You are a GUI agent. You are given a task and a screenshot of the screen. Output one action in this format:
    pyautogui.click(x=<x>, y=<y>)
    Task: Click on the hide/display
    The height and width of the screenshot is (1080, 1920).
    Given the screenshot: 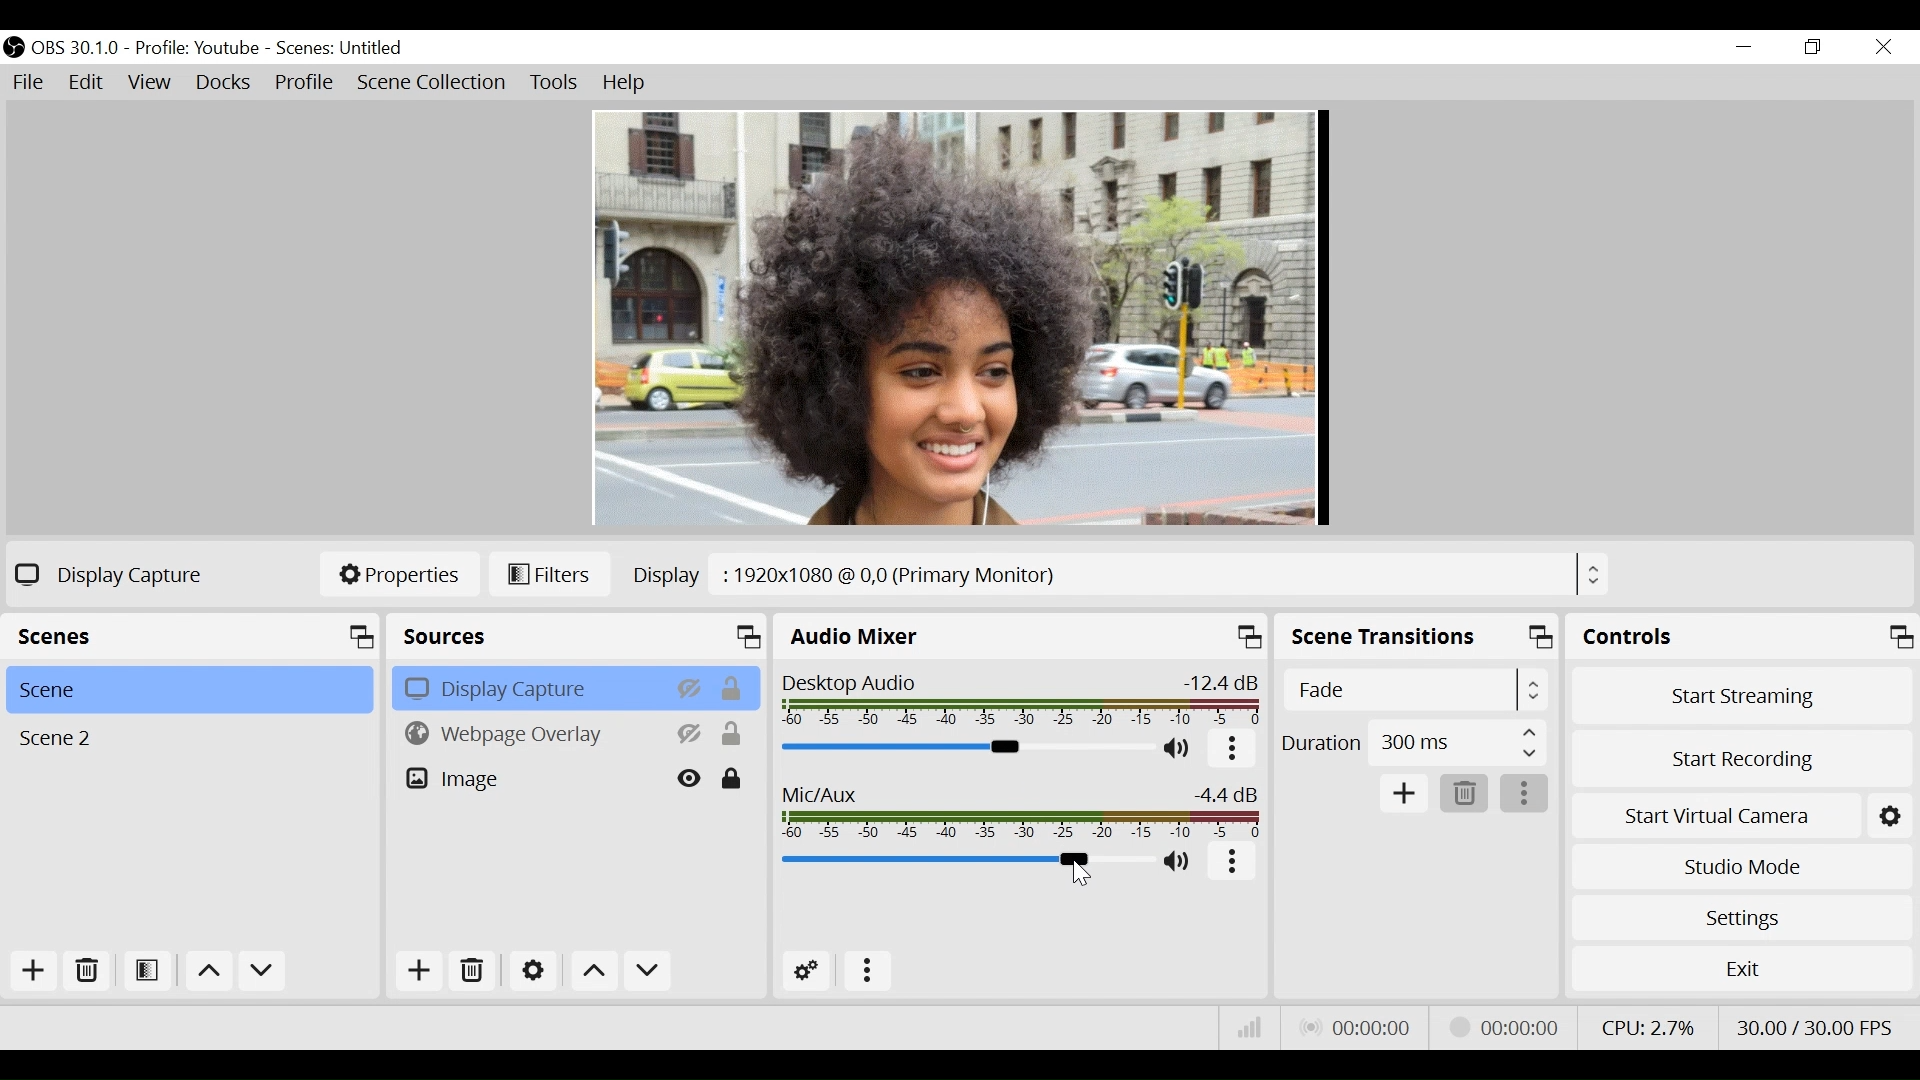 What is the action you would take?
    pyautogui.click(x=692, y=687)
    